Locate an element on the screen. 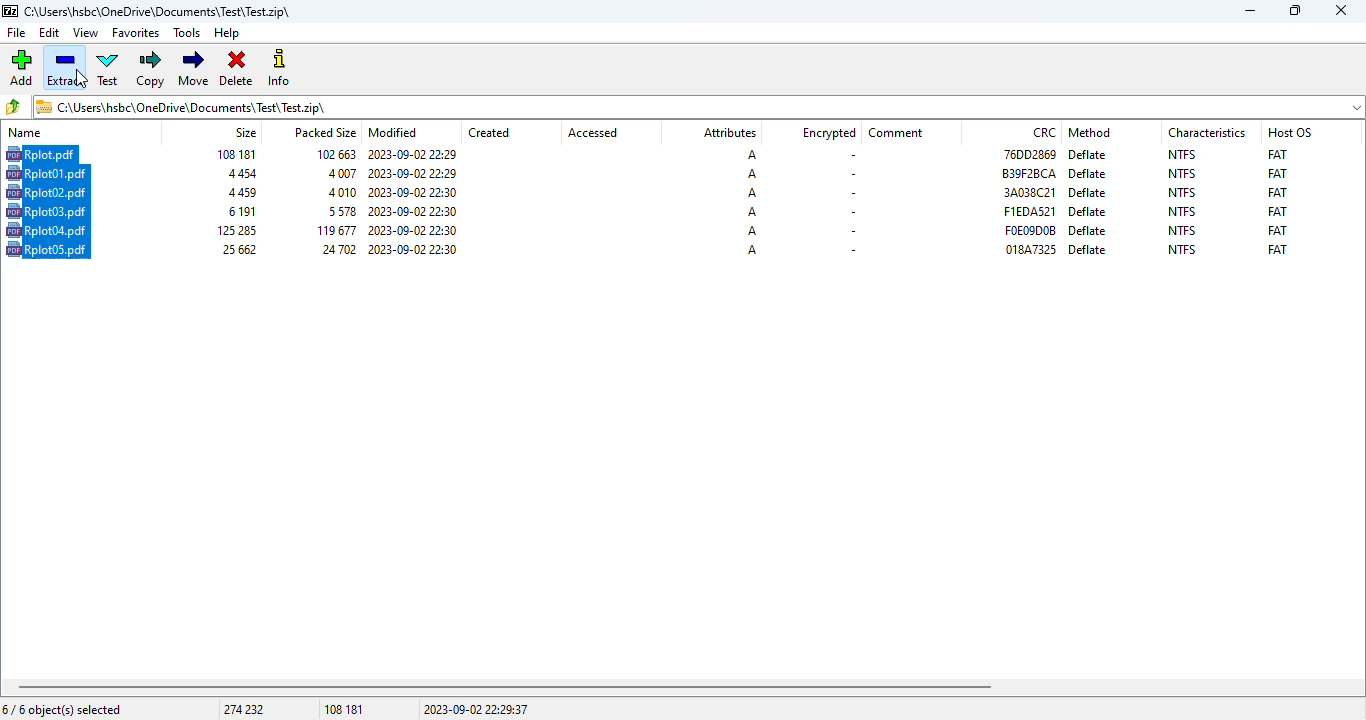 The height and width of the screenshot is (720, 1366). logo is located at coordinates (9, 11).